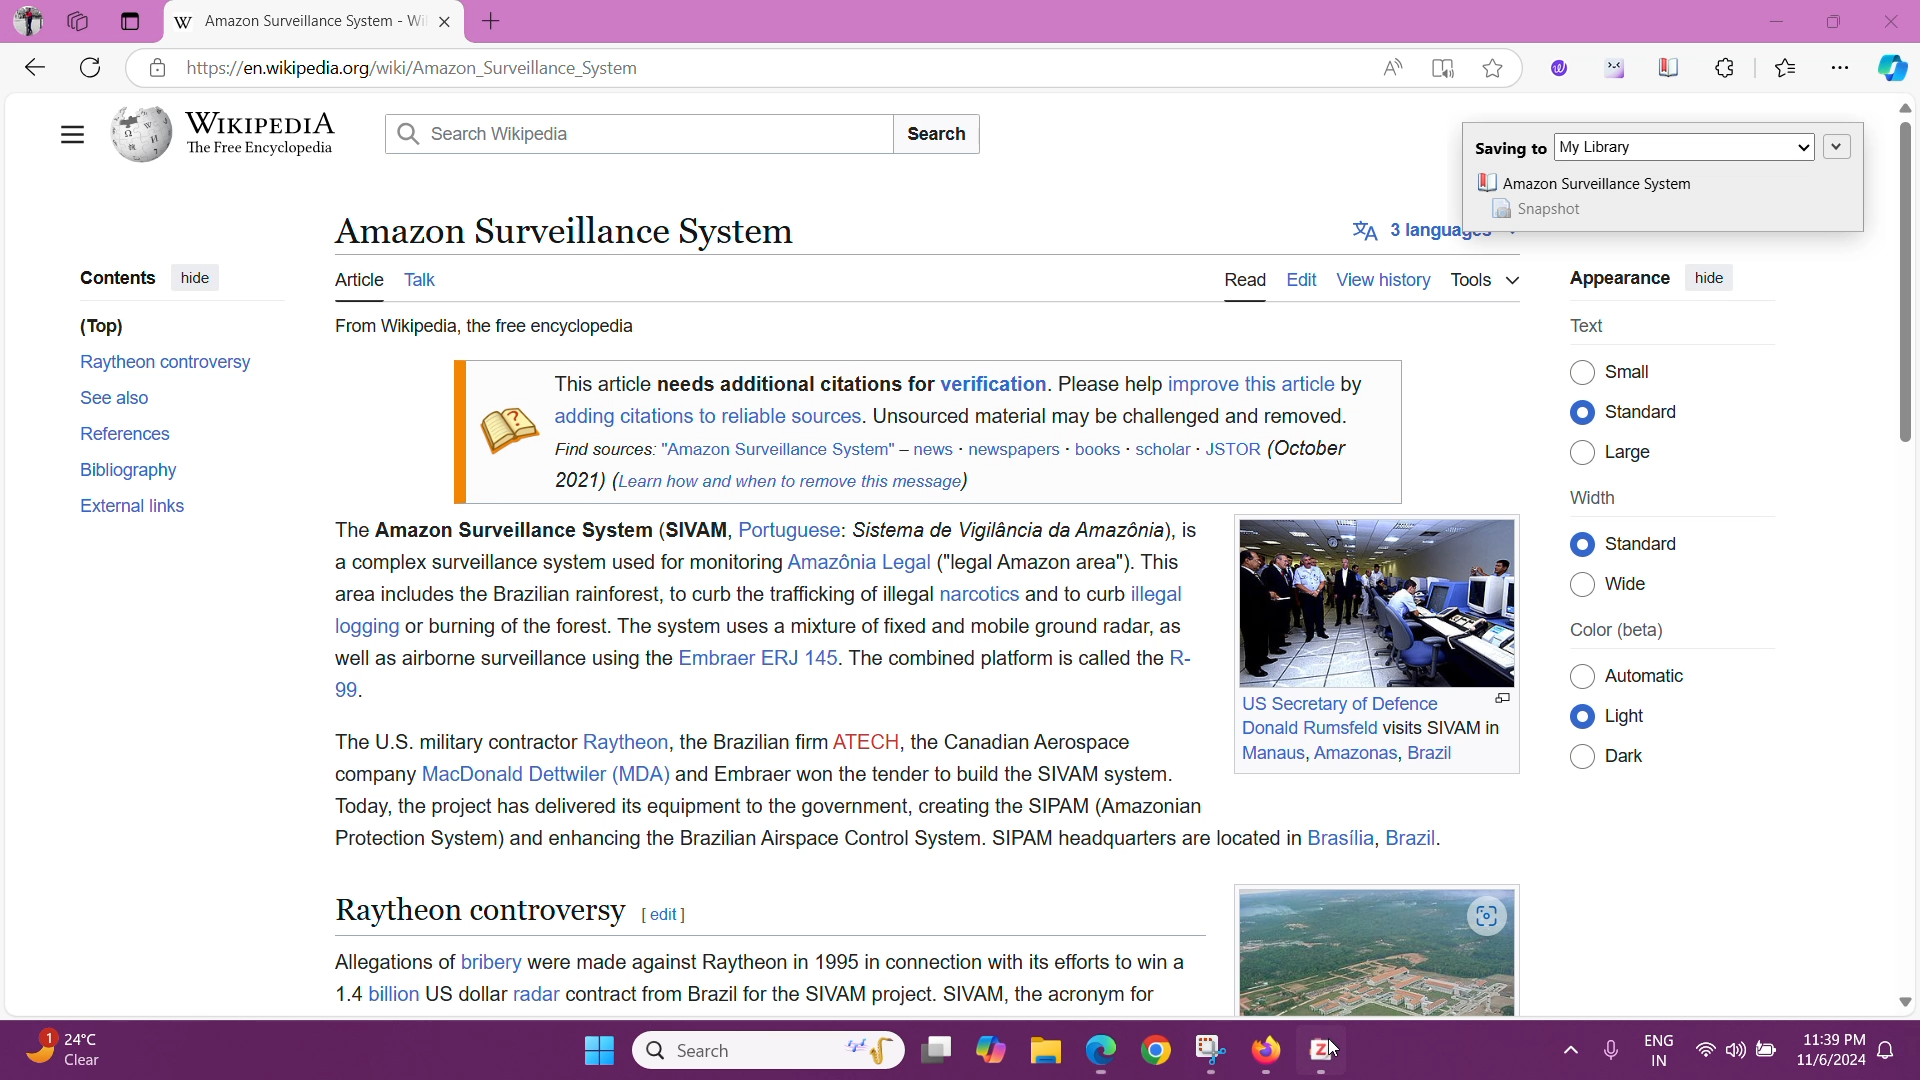  I want to click on Webpage URL - https://en.wikipedia.org/wiki/Amazon_Surveillance_System, so click(771, 67).